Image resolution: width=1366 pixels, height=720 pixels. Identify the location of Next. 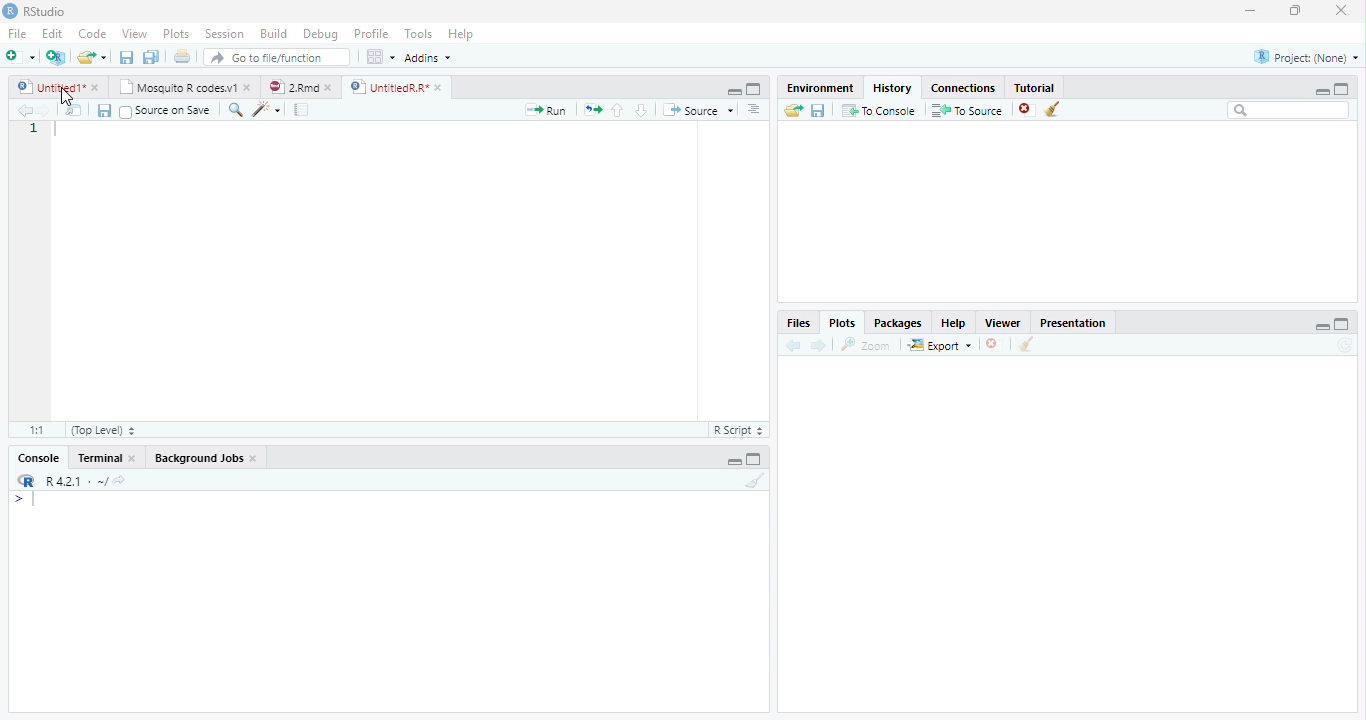
(46, 110).